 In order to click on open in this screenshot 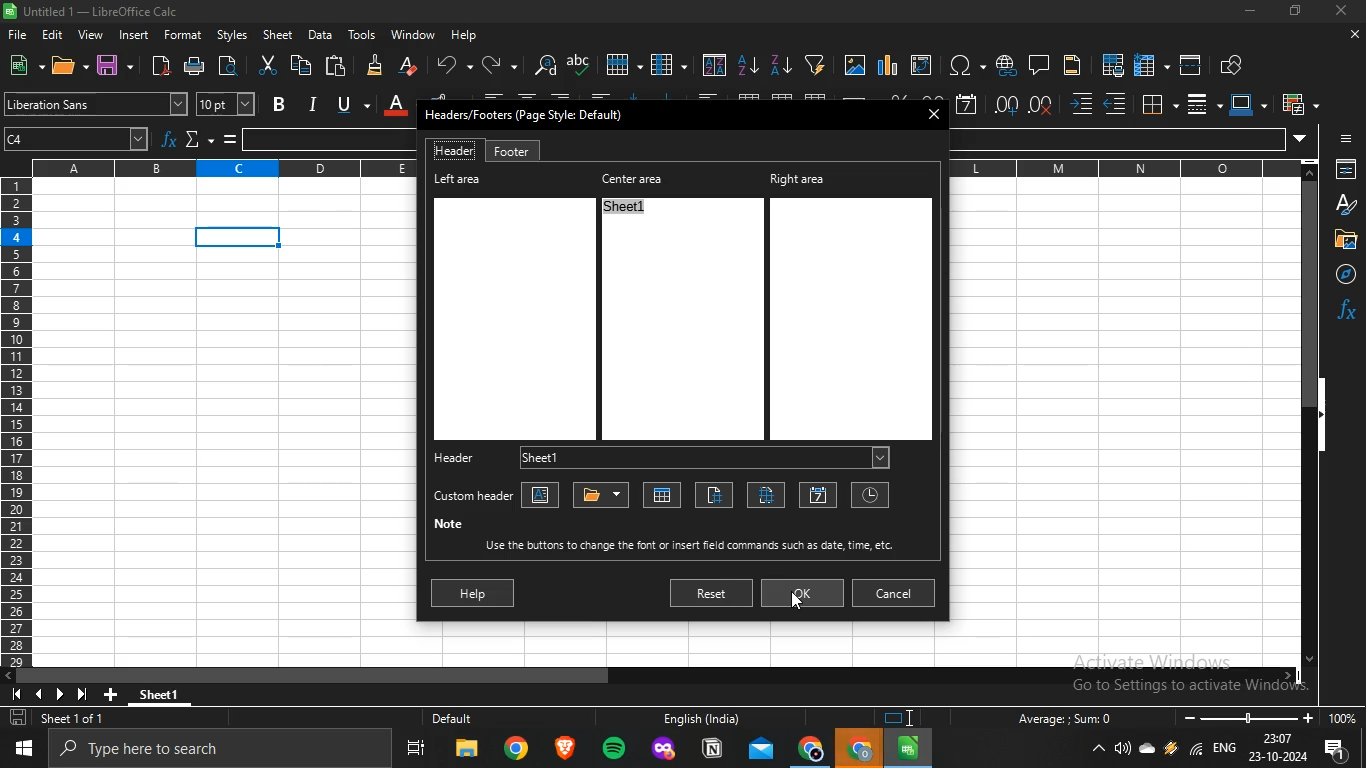, I will do `click(65, 67)`.